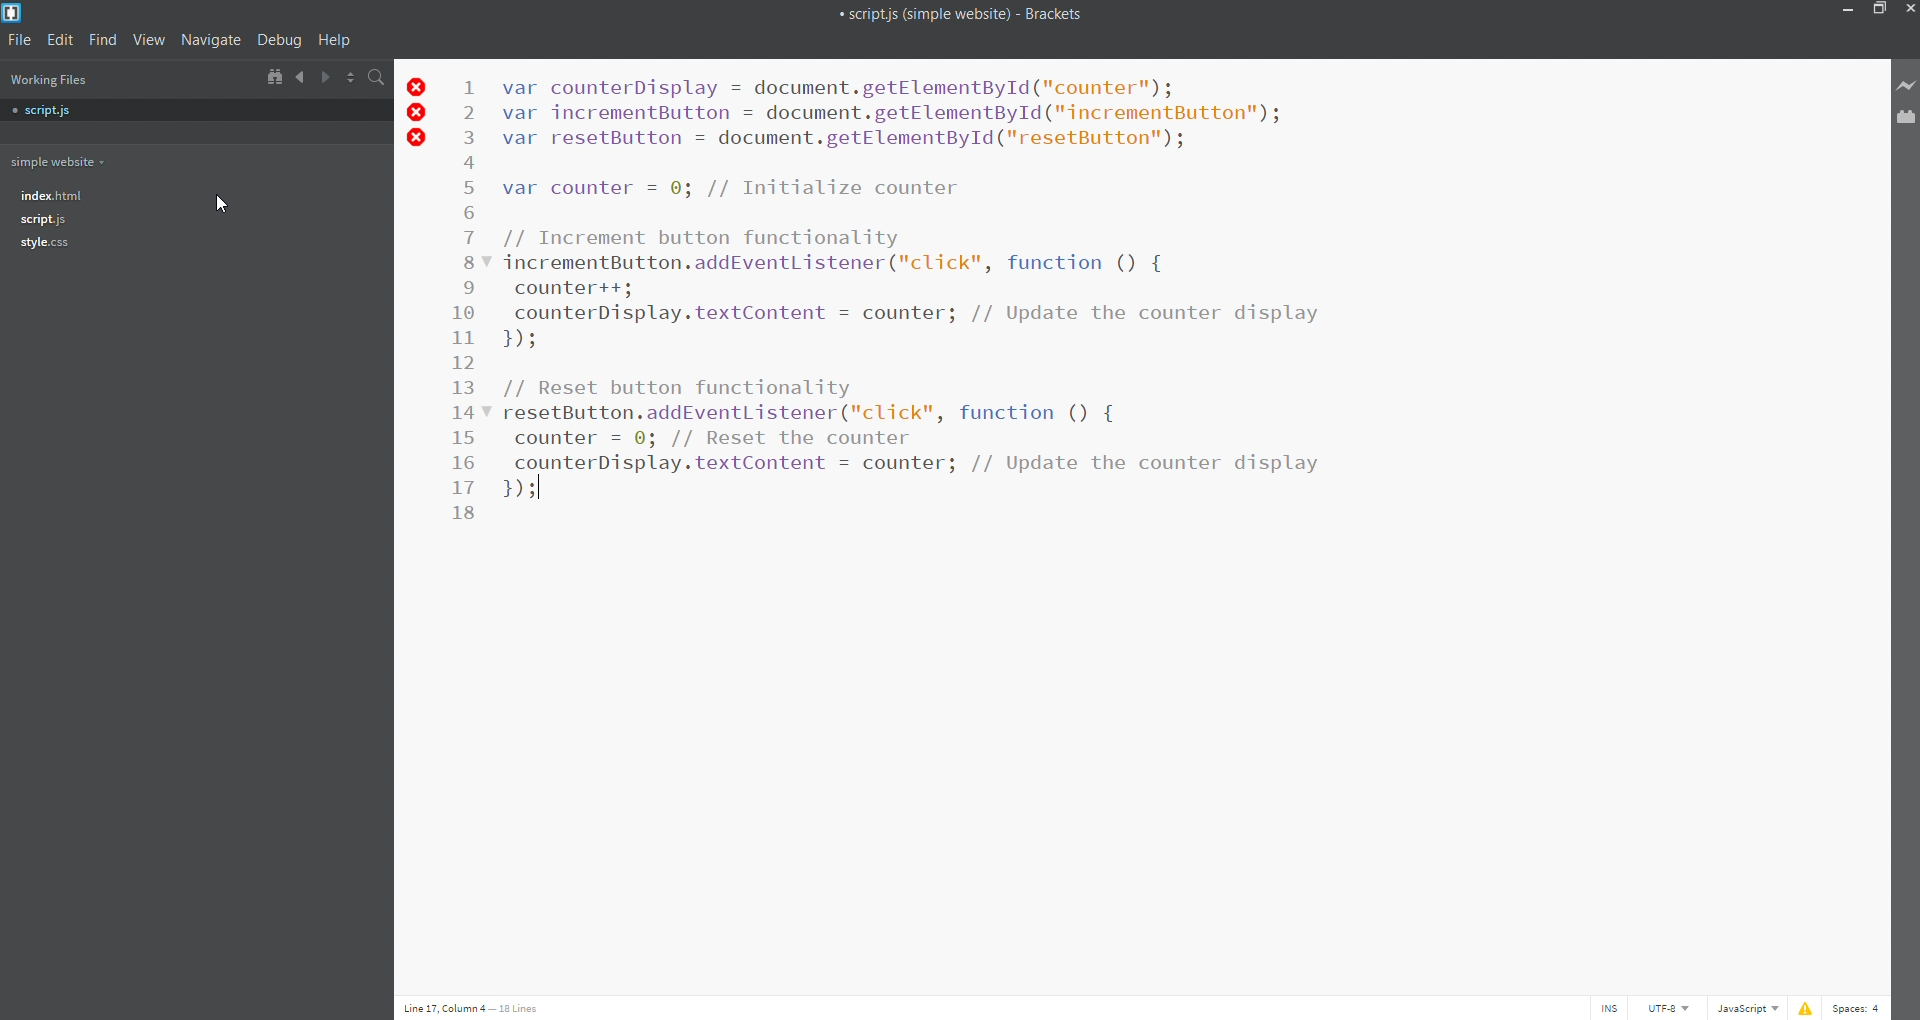  What do you see at coordinates (15, 14) in the screenshot?
I see `brackets` at bounding box center [15, 14].